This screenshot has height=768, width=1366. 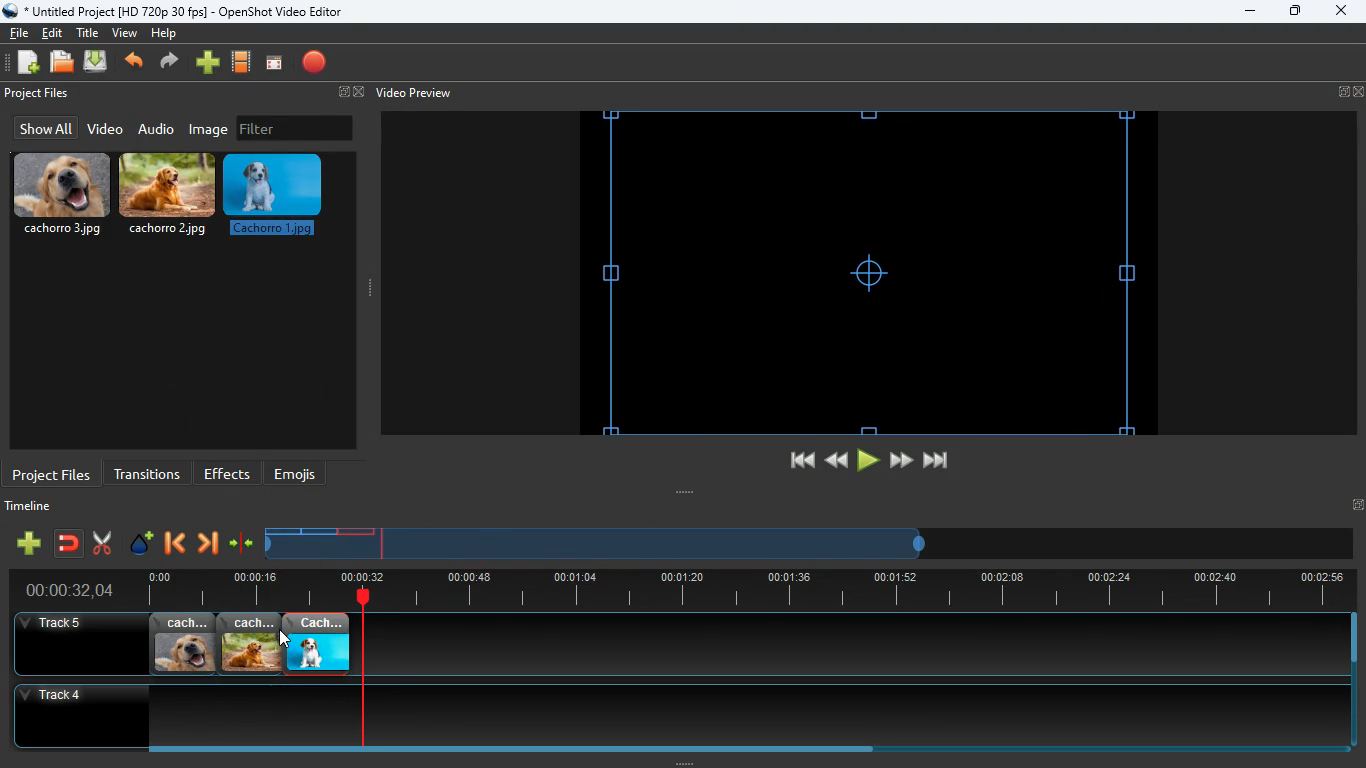 I want to click on add, so click(x=208, y=63).